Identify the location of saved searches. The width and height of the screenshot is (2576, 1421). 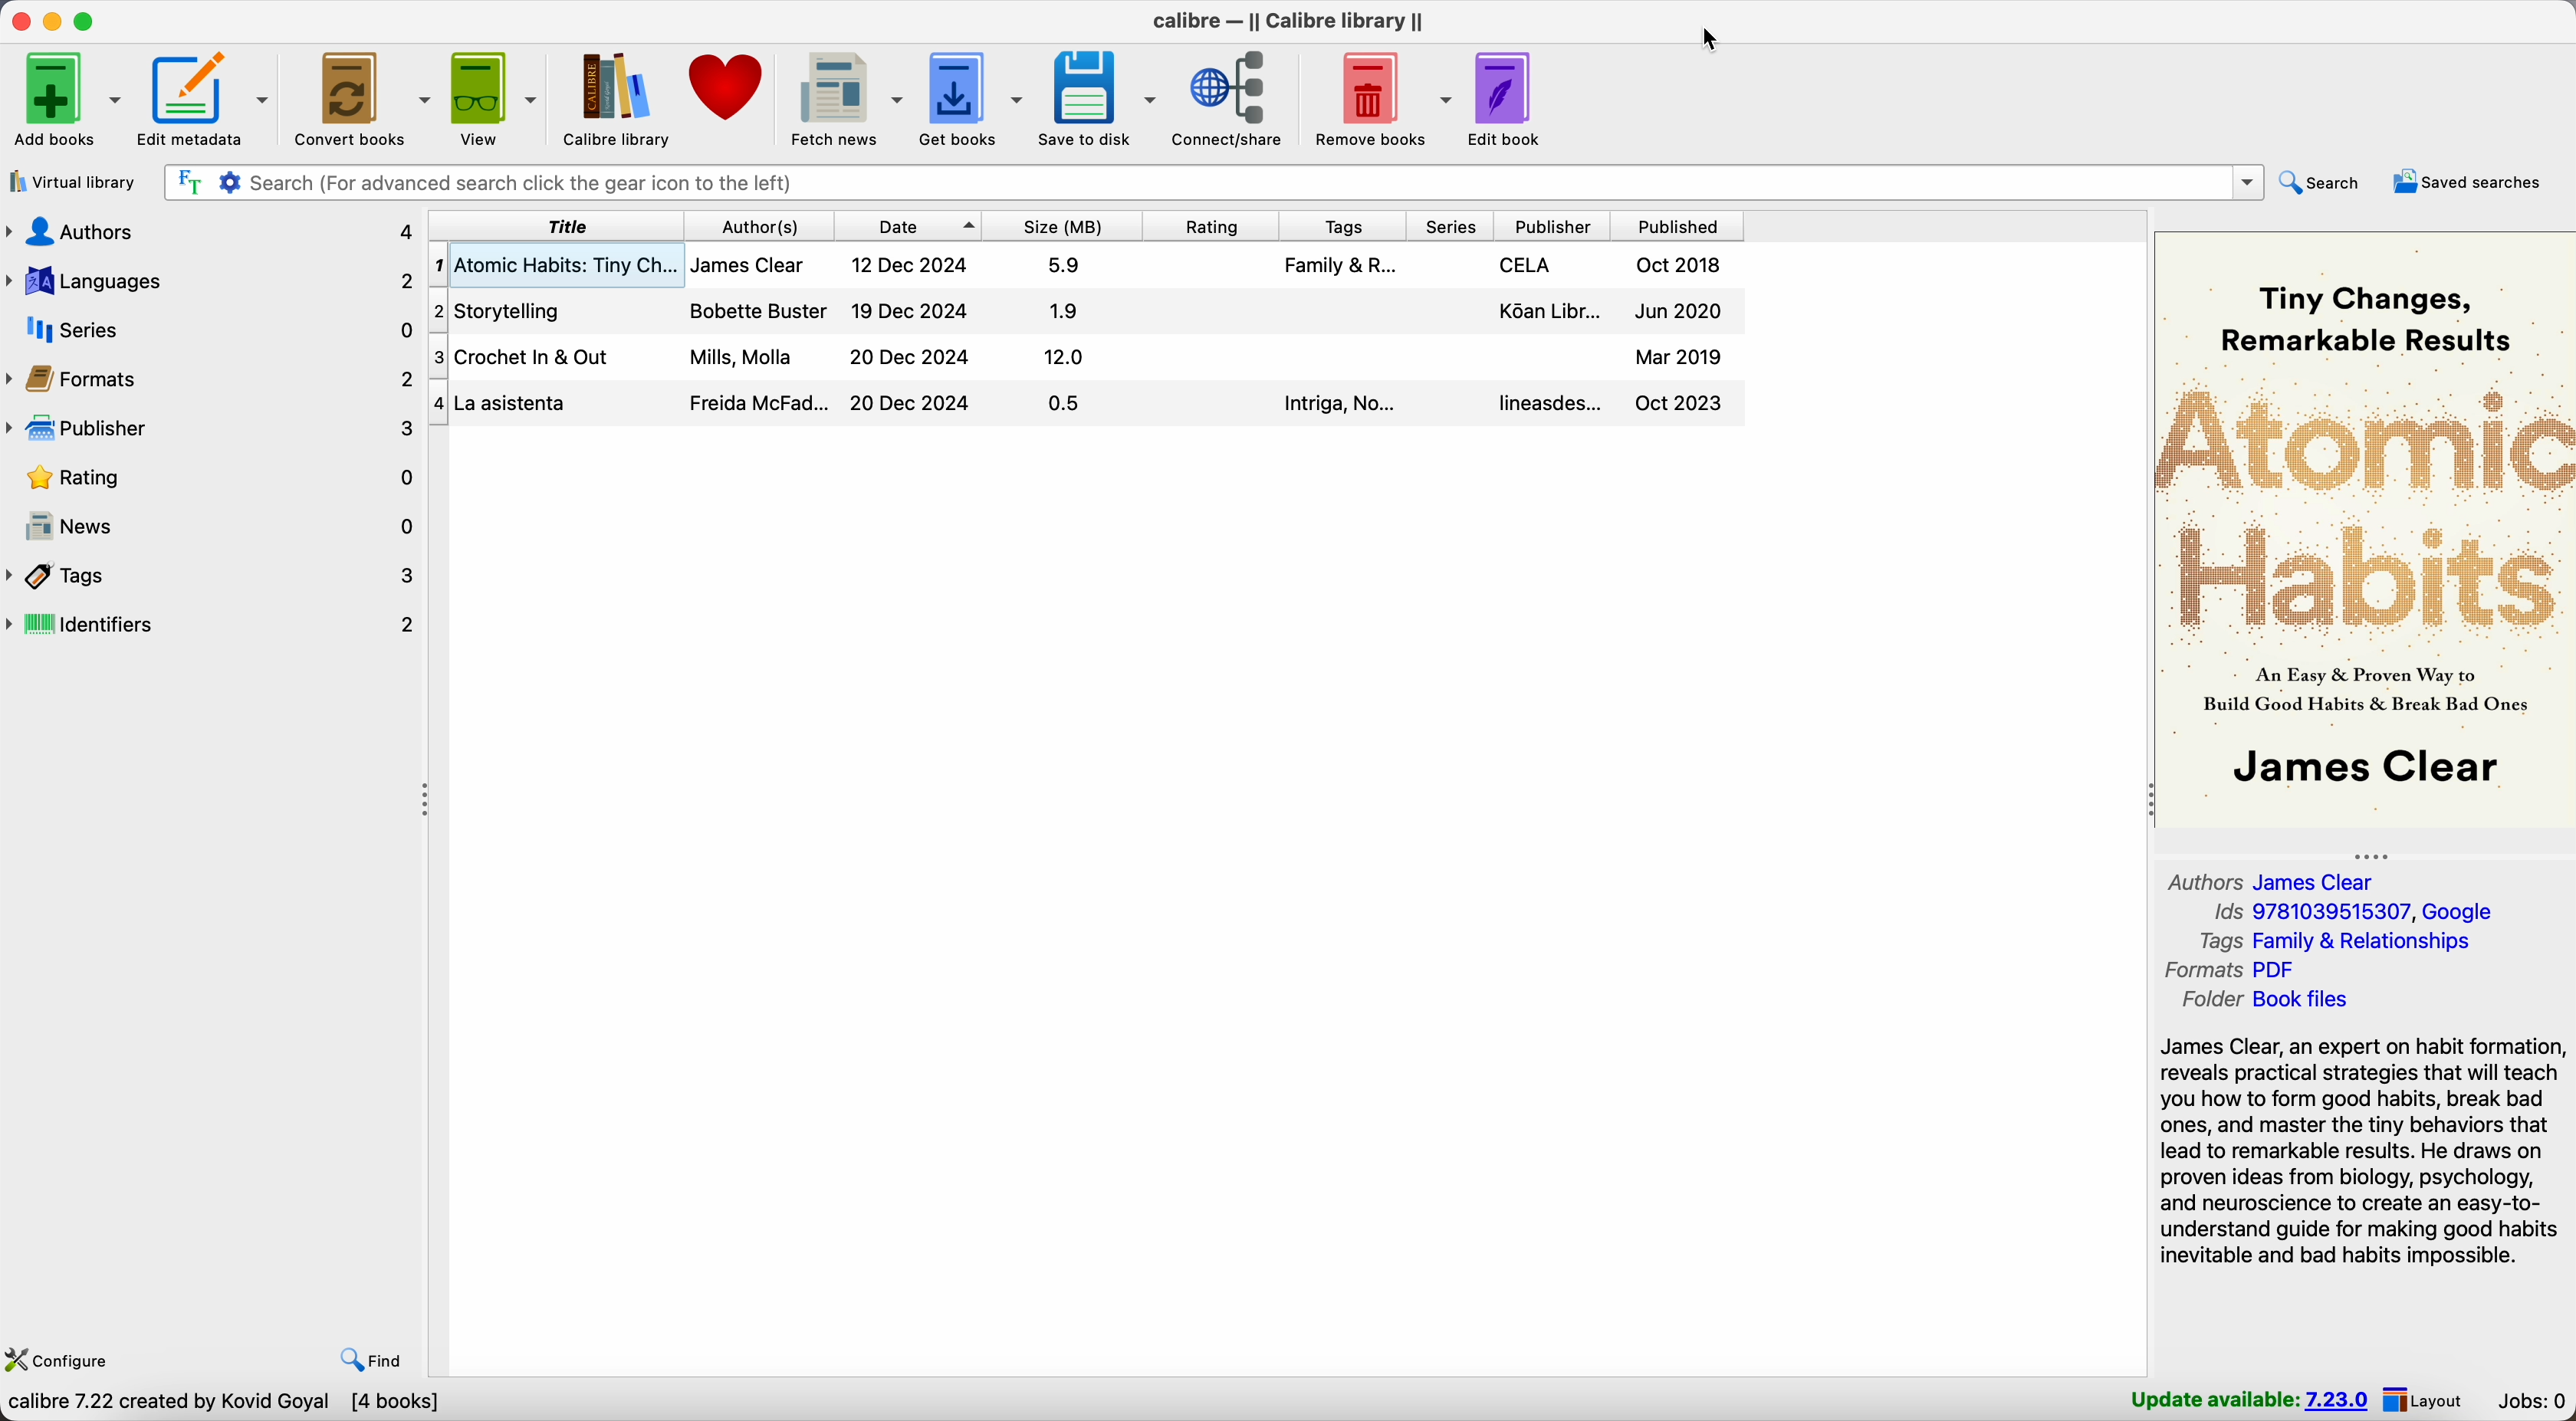
(2468, 183).